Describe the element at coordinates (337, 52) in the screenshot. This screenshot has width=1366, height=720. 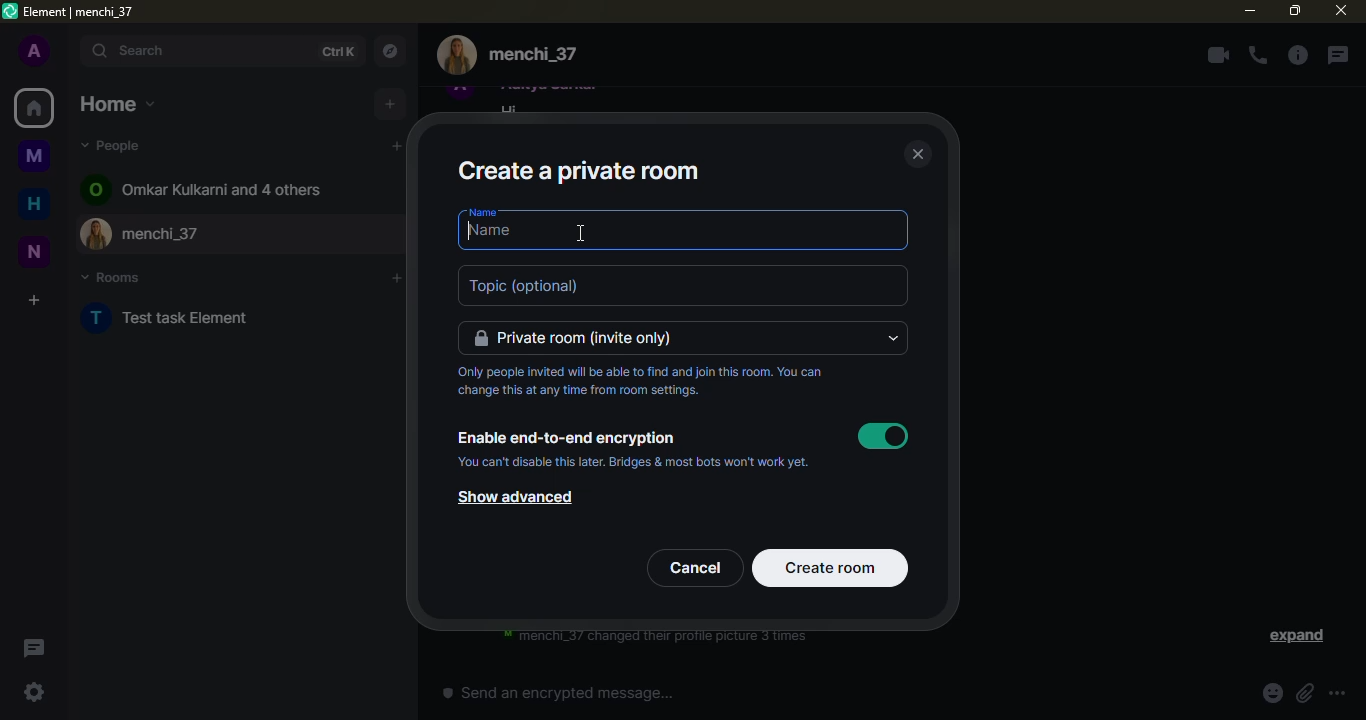
I see `ctrl K` at that location.